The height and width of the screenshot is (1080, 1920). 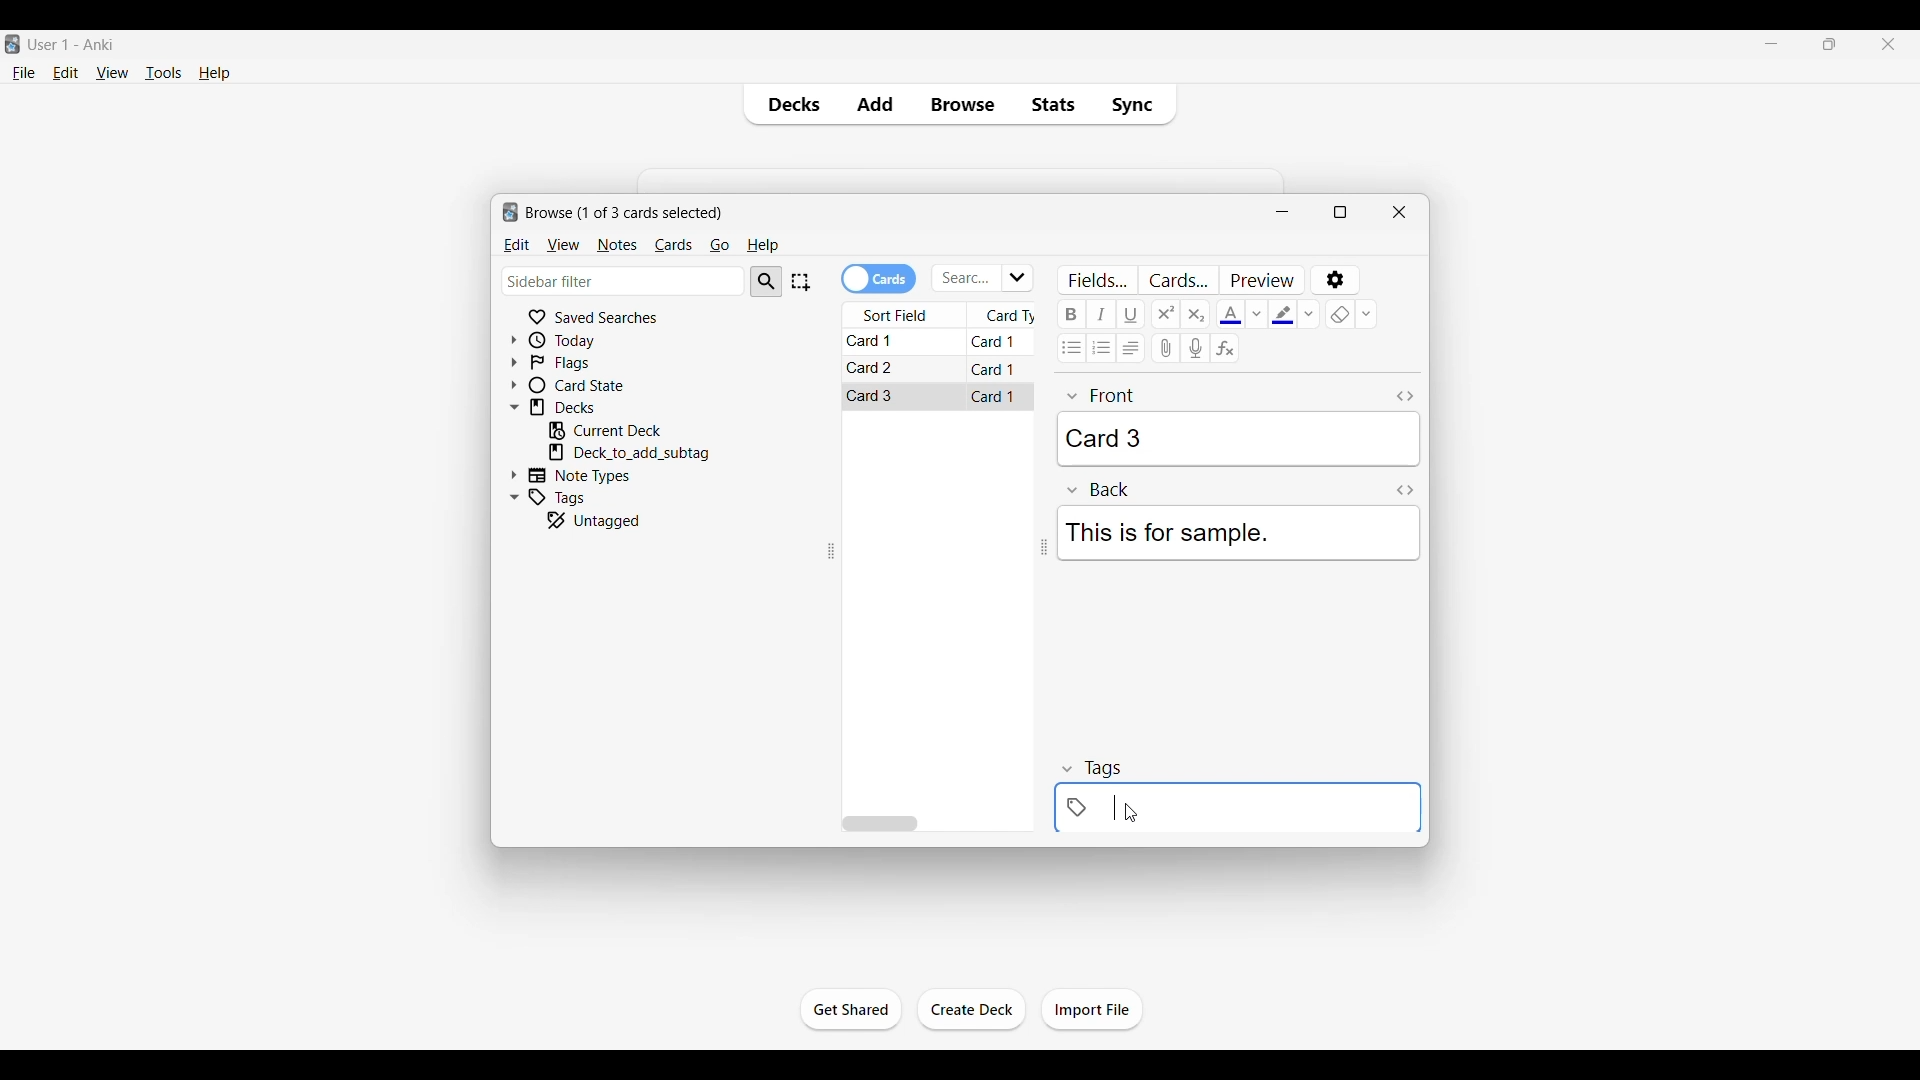 I want to click on Bold text, so click(x=1071, y=314).